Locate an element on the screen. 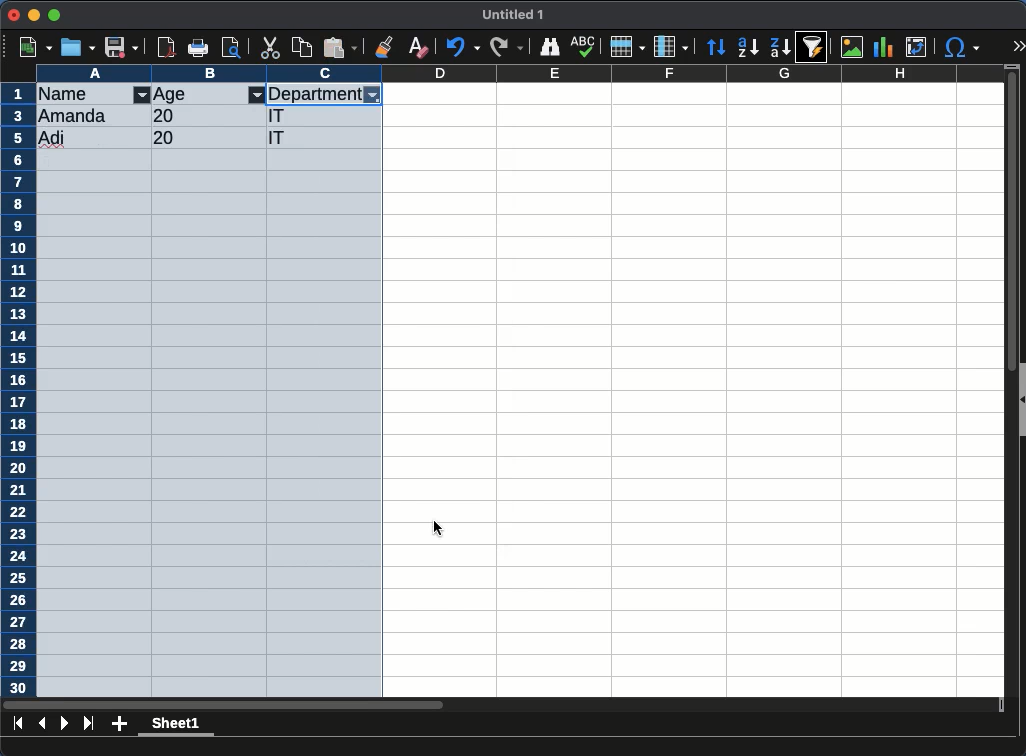  collapse is located at coordinates (1020, 398).